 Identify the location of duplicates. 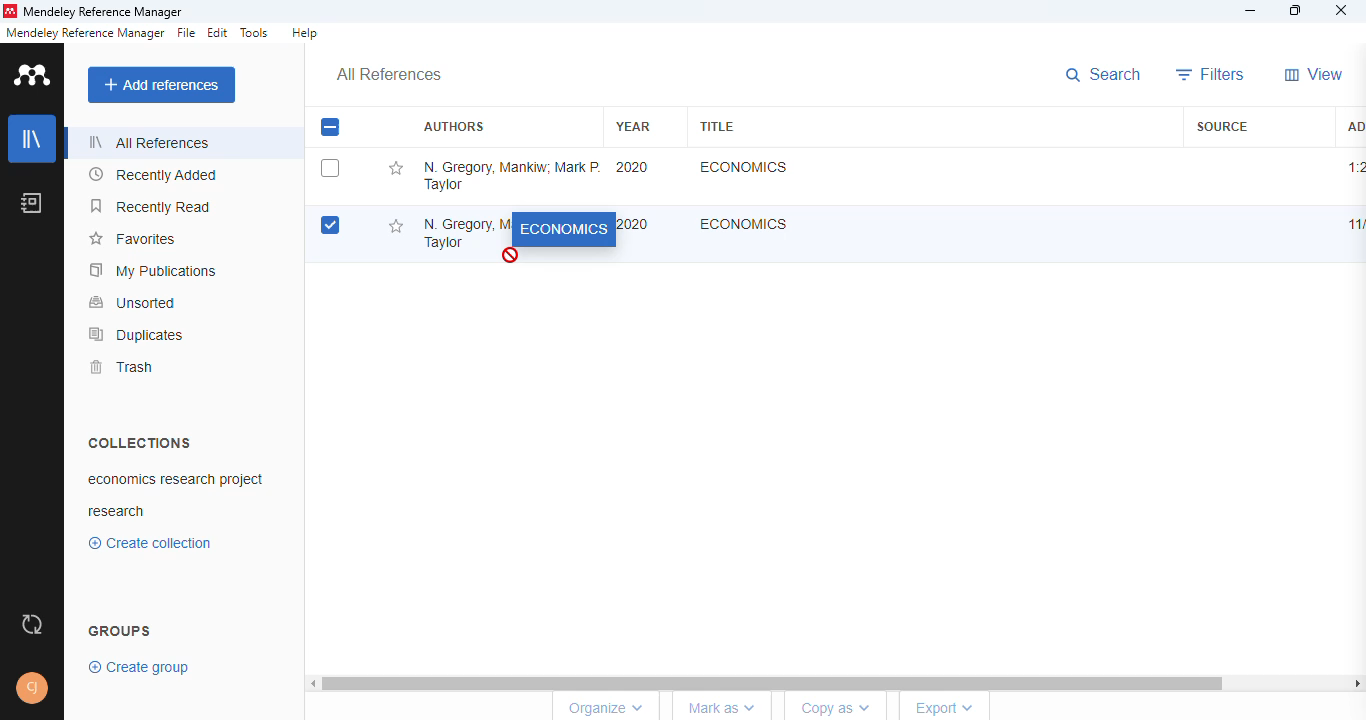
(137, 334).